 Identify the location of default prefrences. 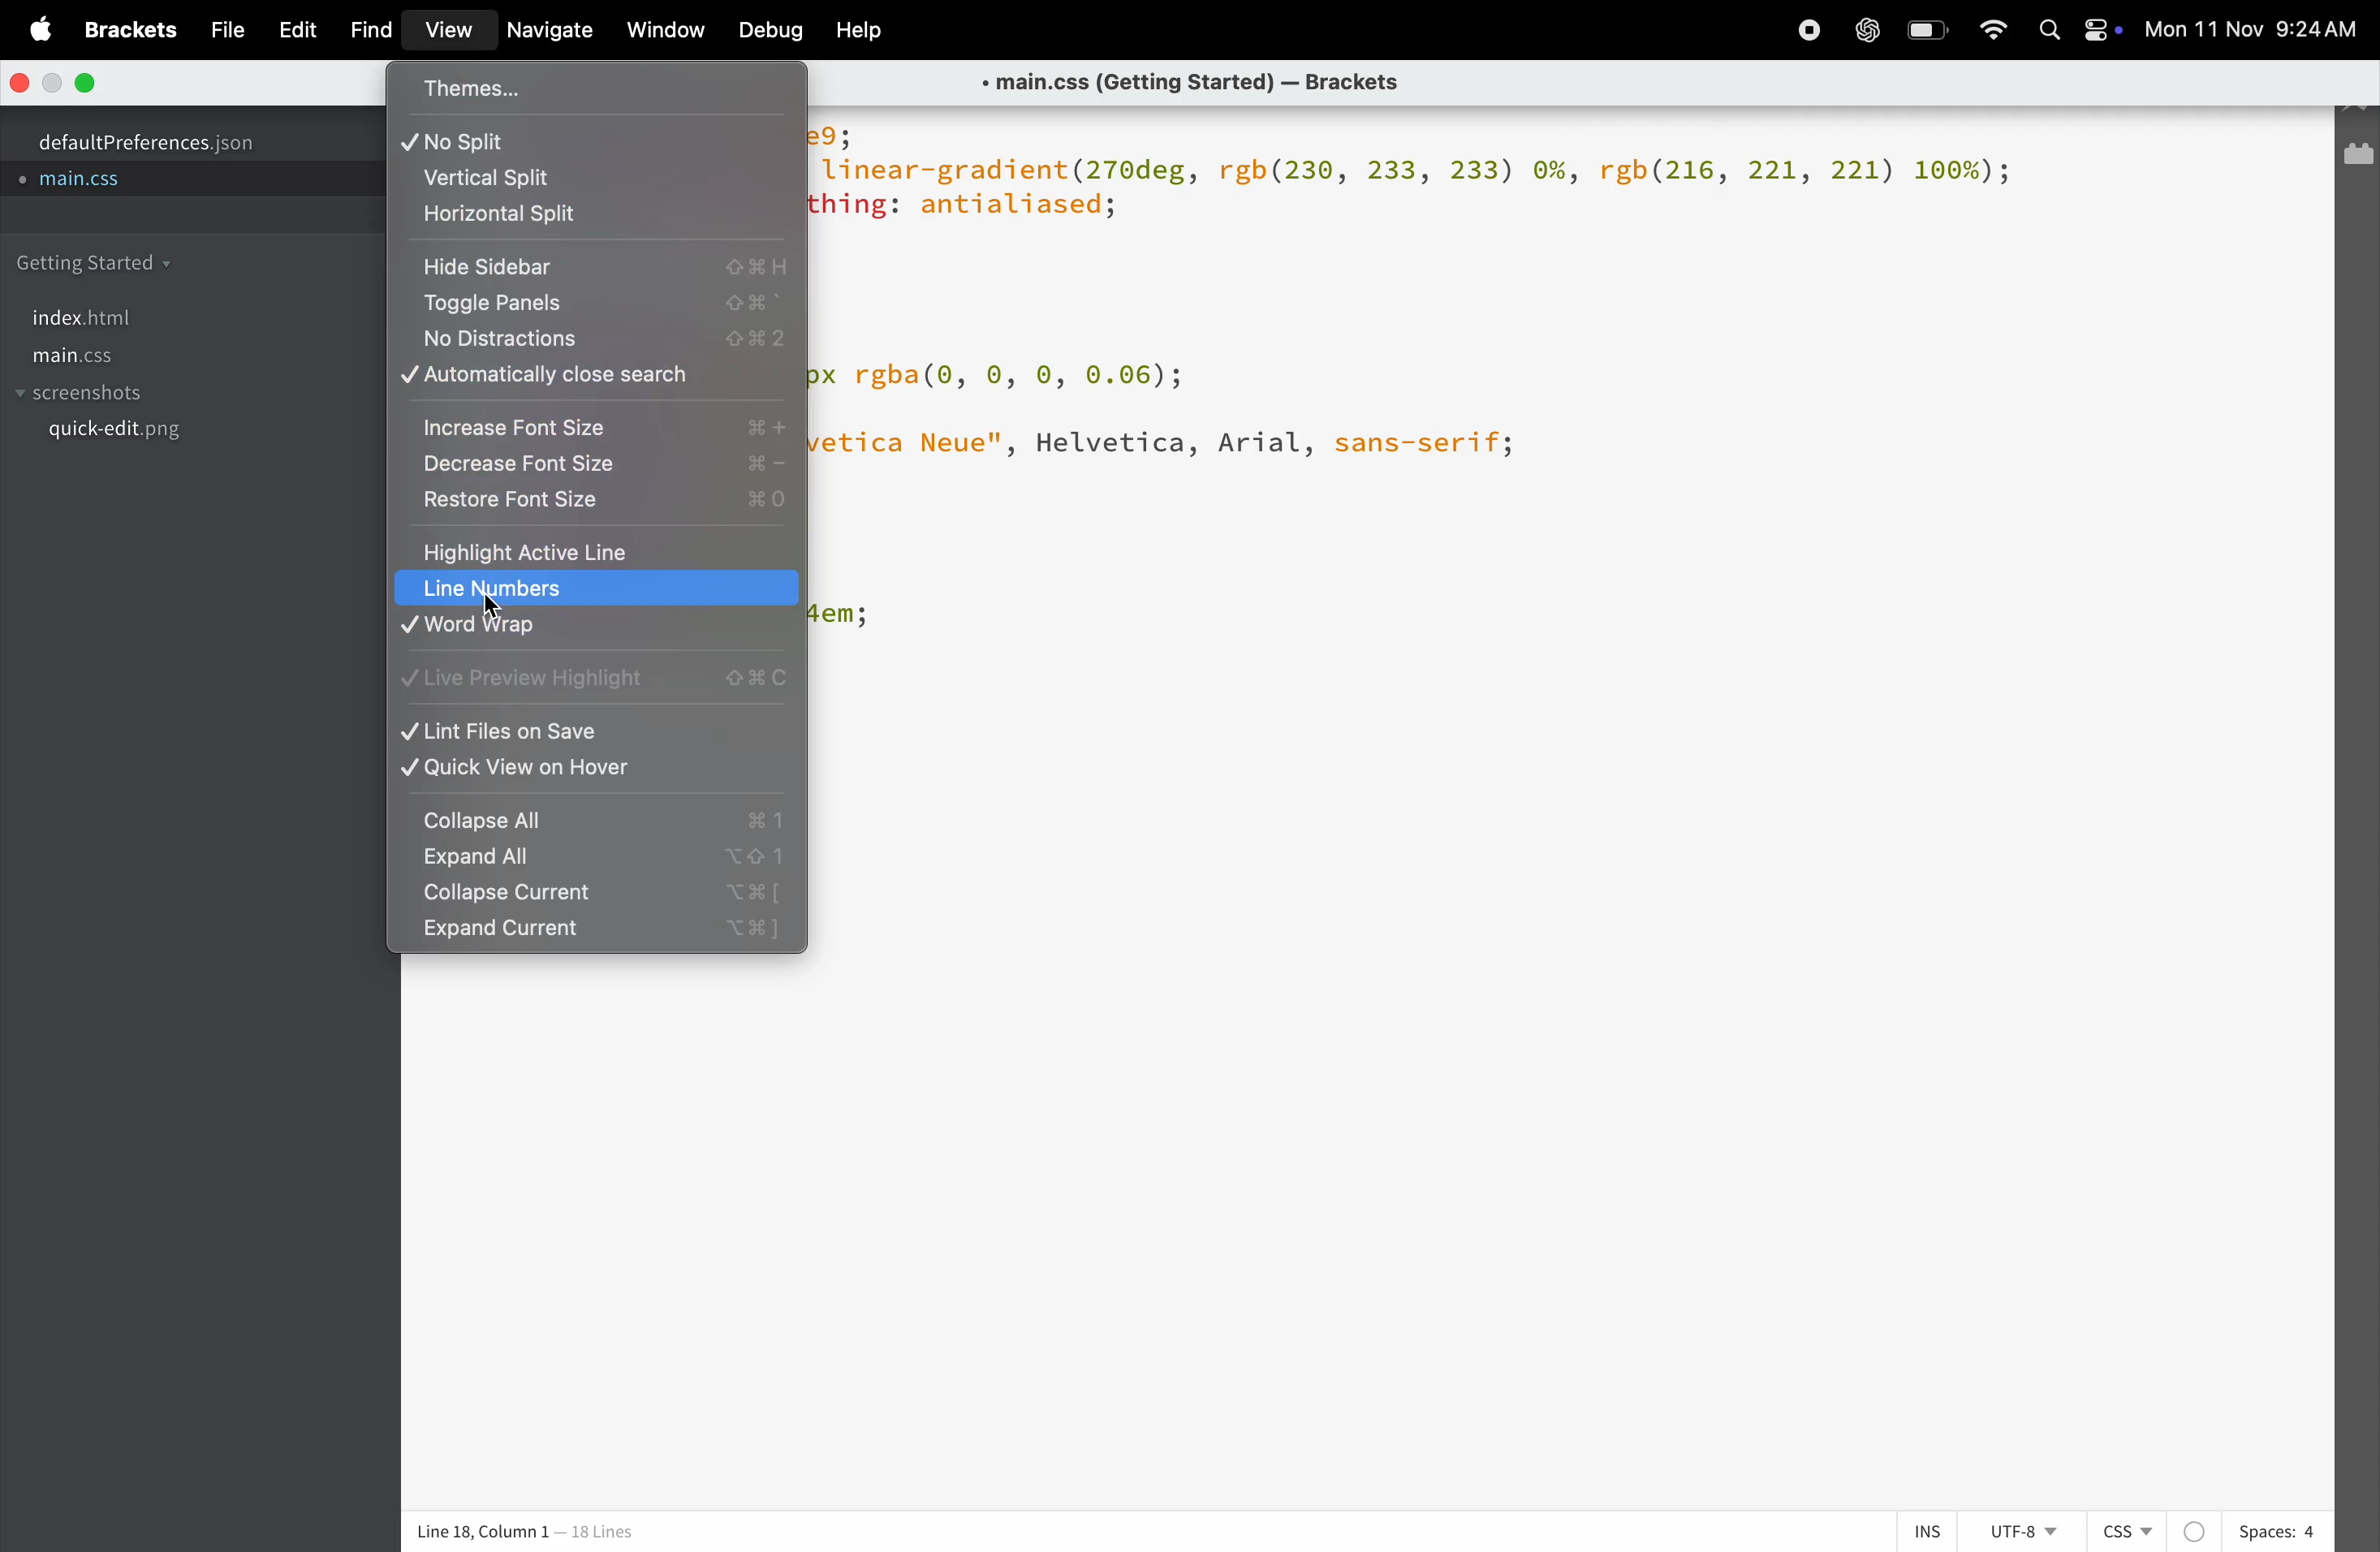
(160, 139).